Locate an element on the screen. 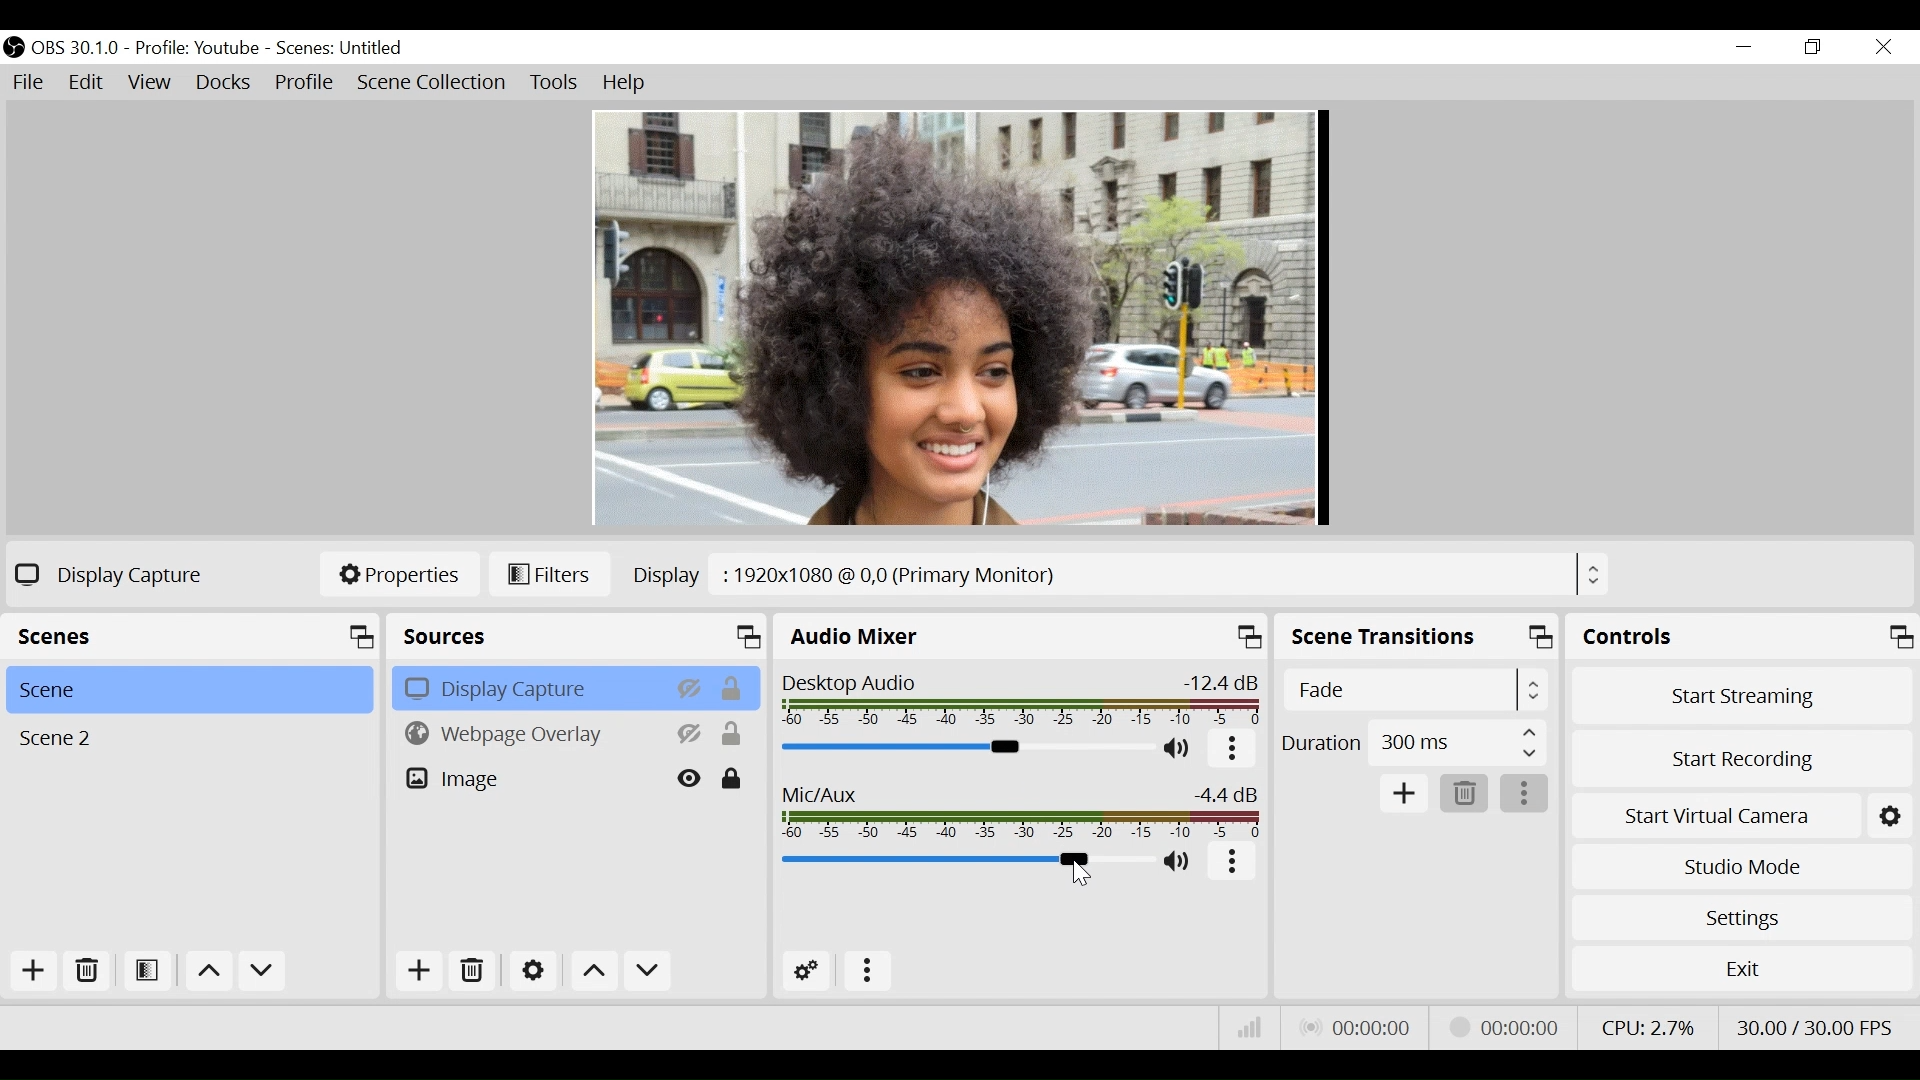  Delete is located at coordinates (89, 973).